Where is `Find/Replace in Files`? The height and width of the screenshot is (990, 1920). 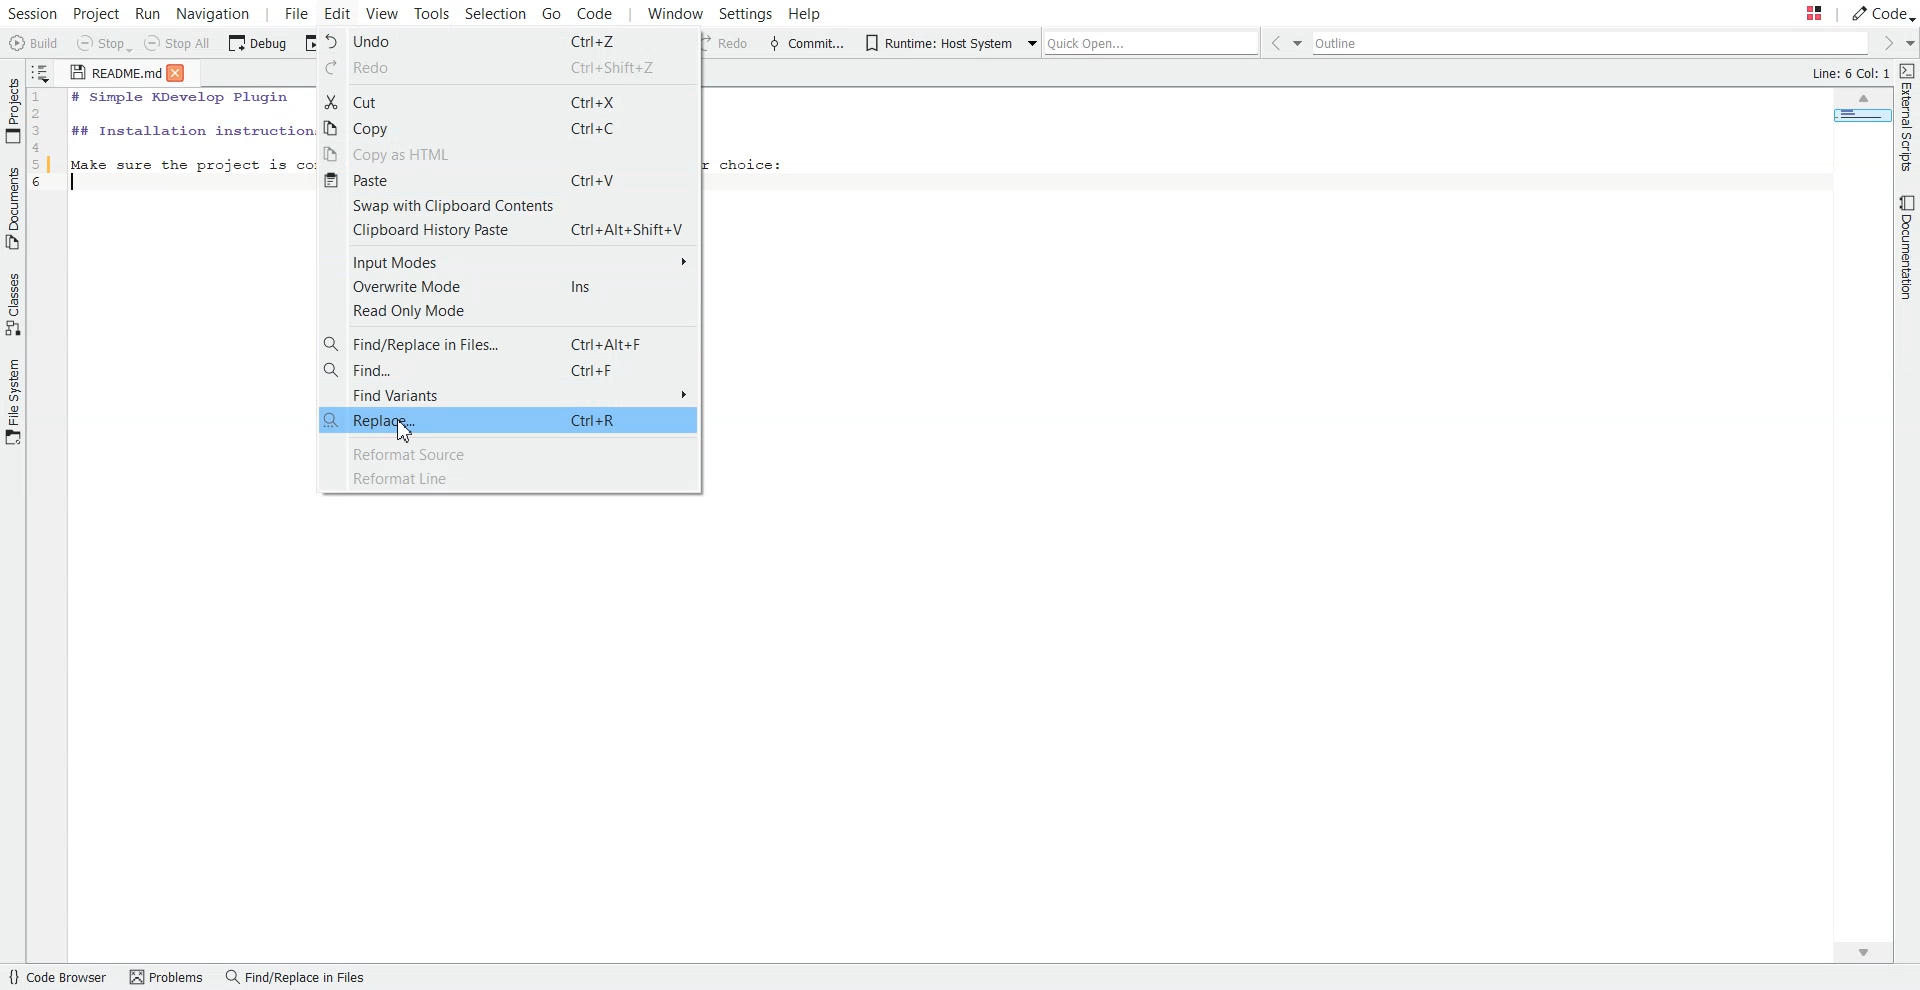
Find/Replace in Files is located at coordinates (294, 978).